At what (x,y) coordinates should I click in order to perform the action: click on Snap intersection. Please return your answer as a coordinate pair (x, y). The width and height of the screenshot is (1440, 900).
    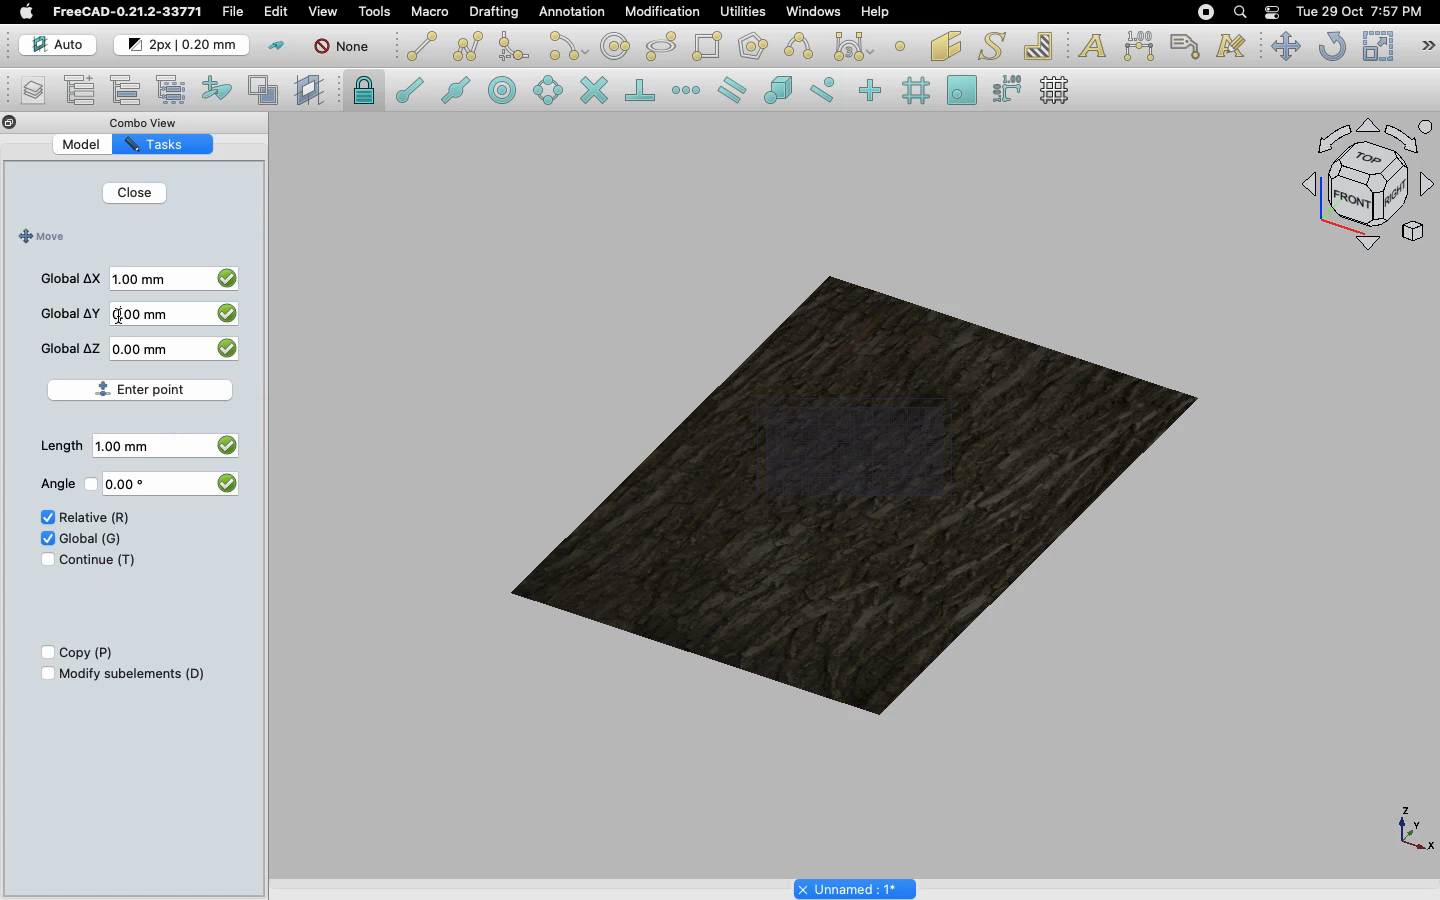
    Looking at the image, I should click on (595, 92).